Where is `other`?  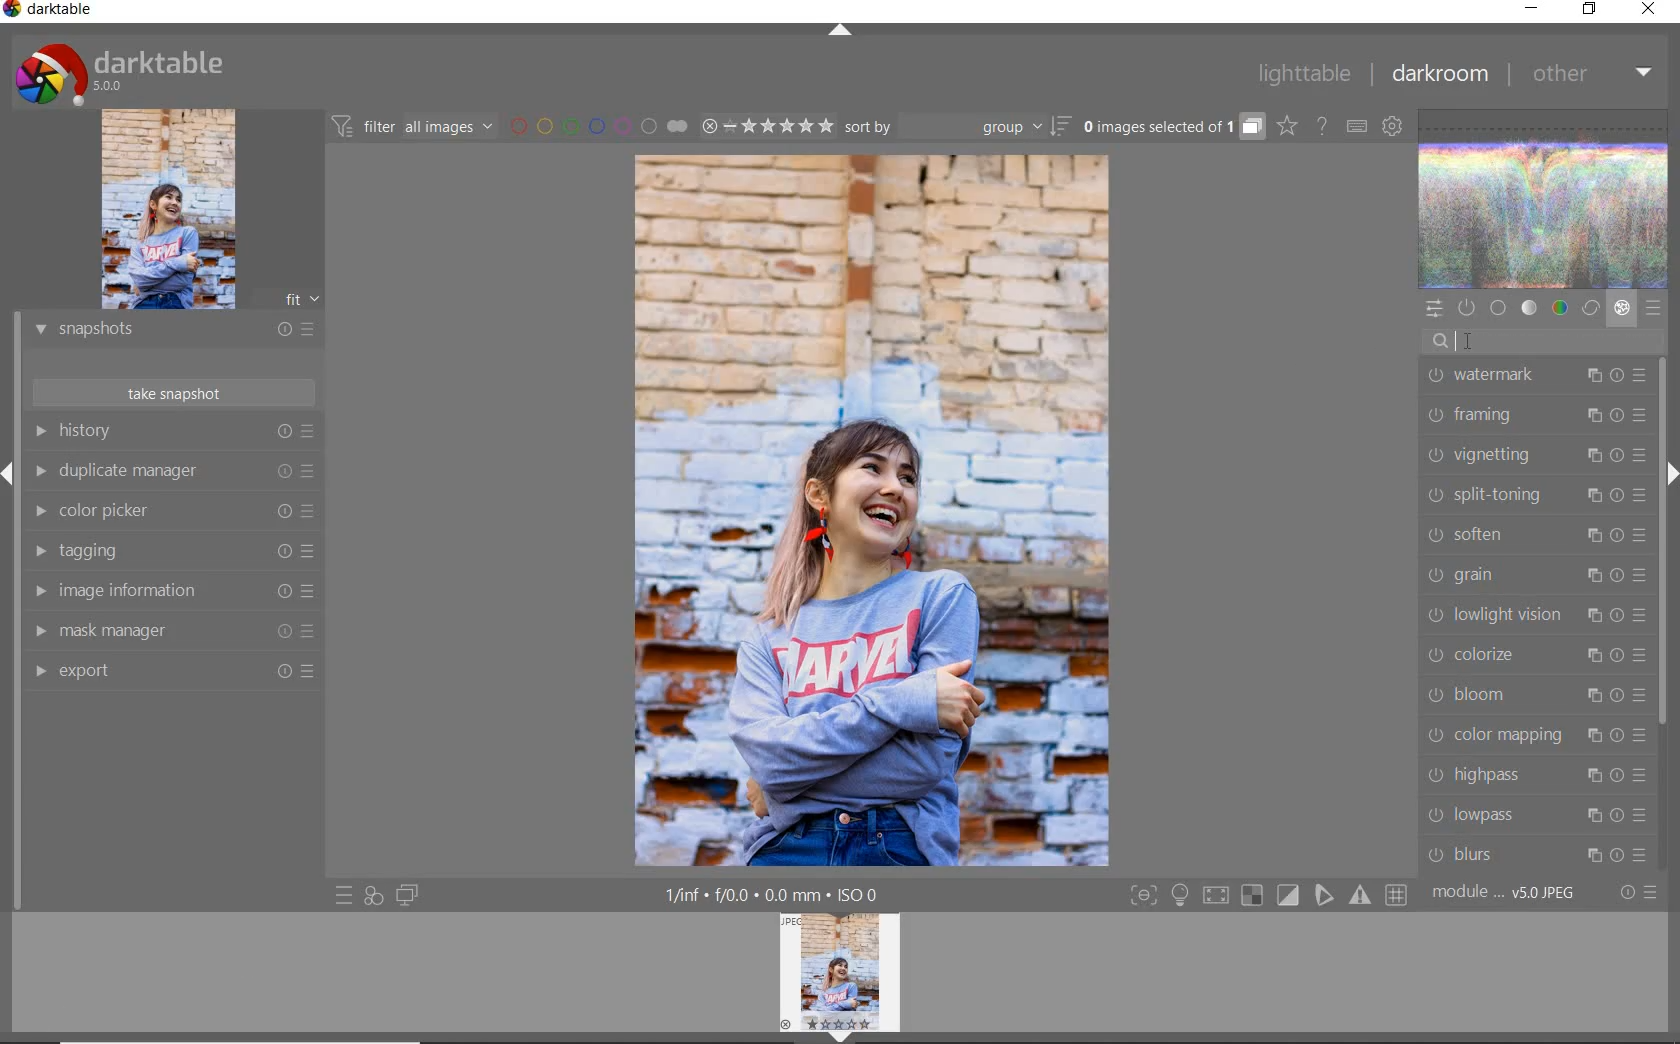 other is located at coordinates (1591, 78).